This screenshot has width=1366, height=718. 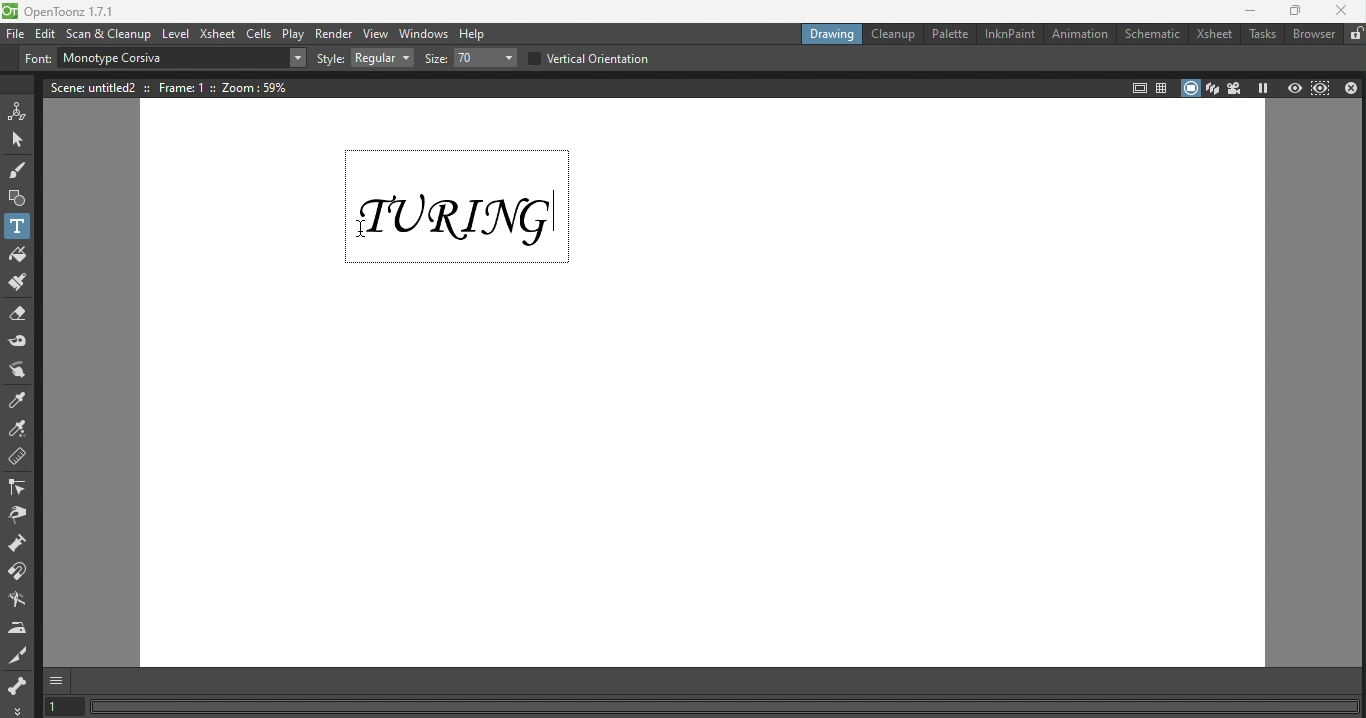 What do you see at coordinates (18, 707) in the screenshot?
I see `More options` at bounding box center [18, 707].